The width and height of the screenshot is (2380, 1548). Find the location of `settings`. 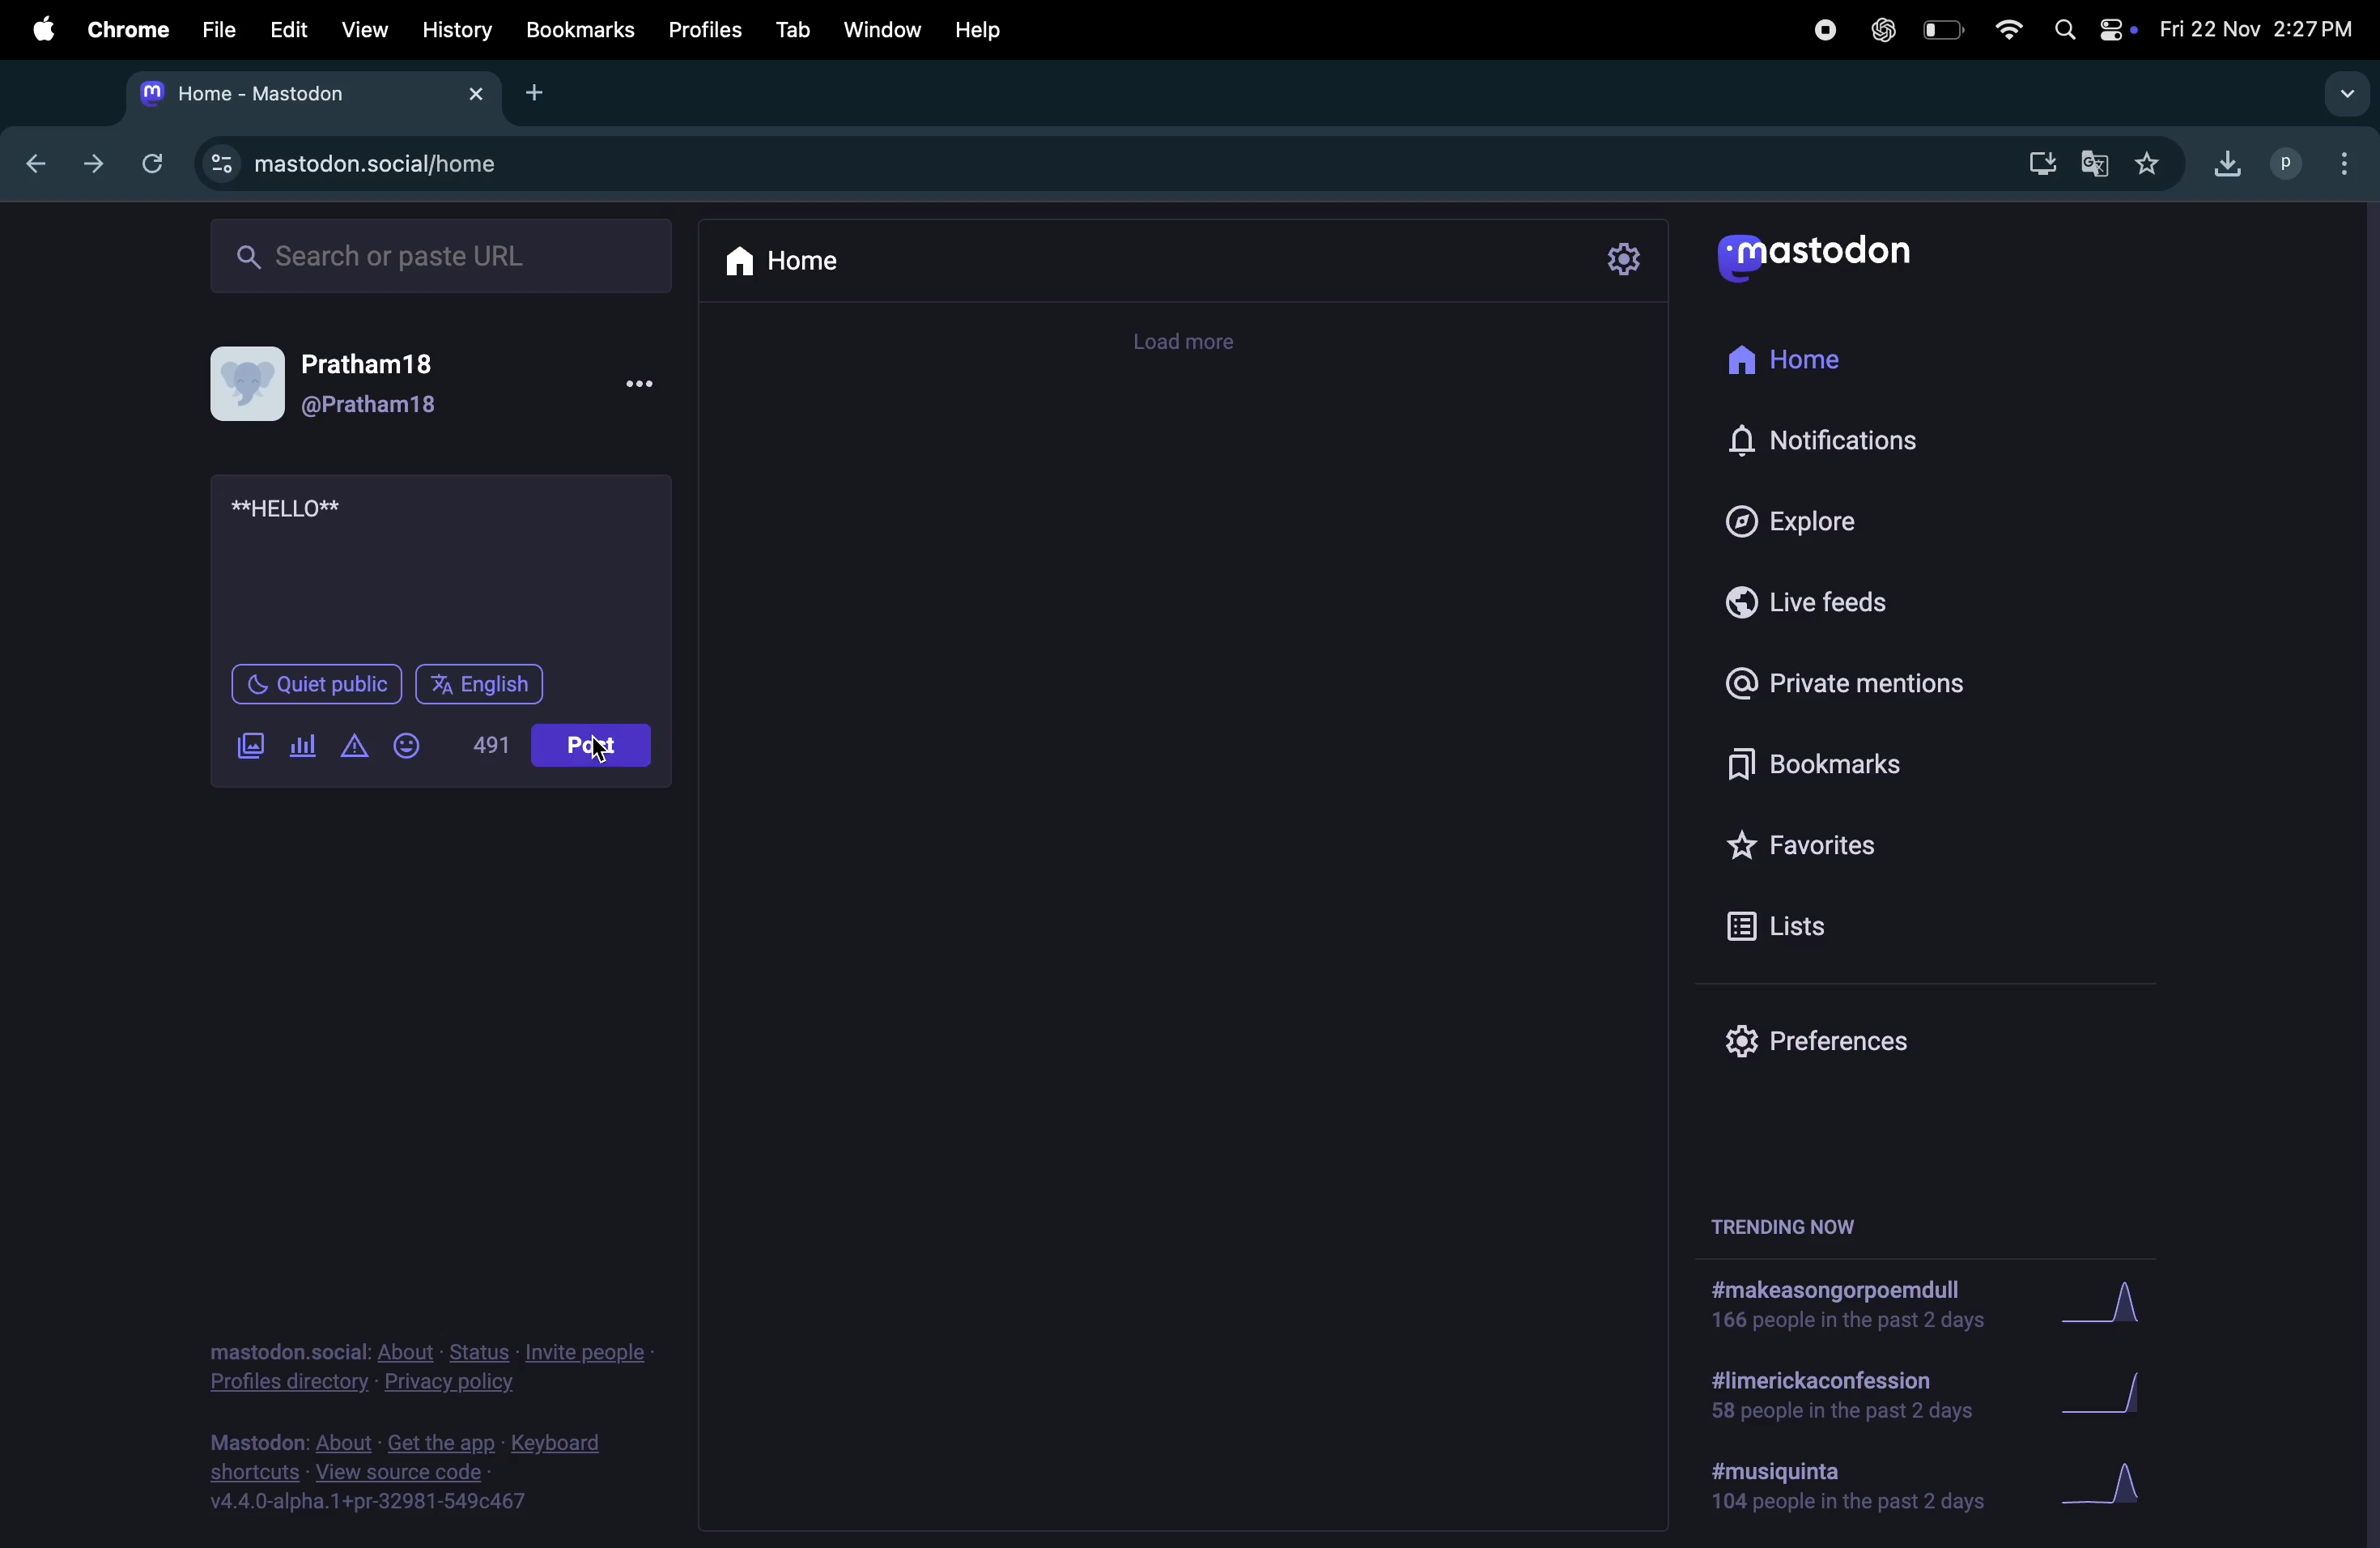

settings is located at coordinates (1626, 260).